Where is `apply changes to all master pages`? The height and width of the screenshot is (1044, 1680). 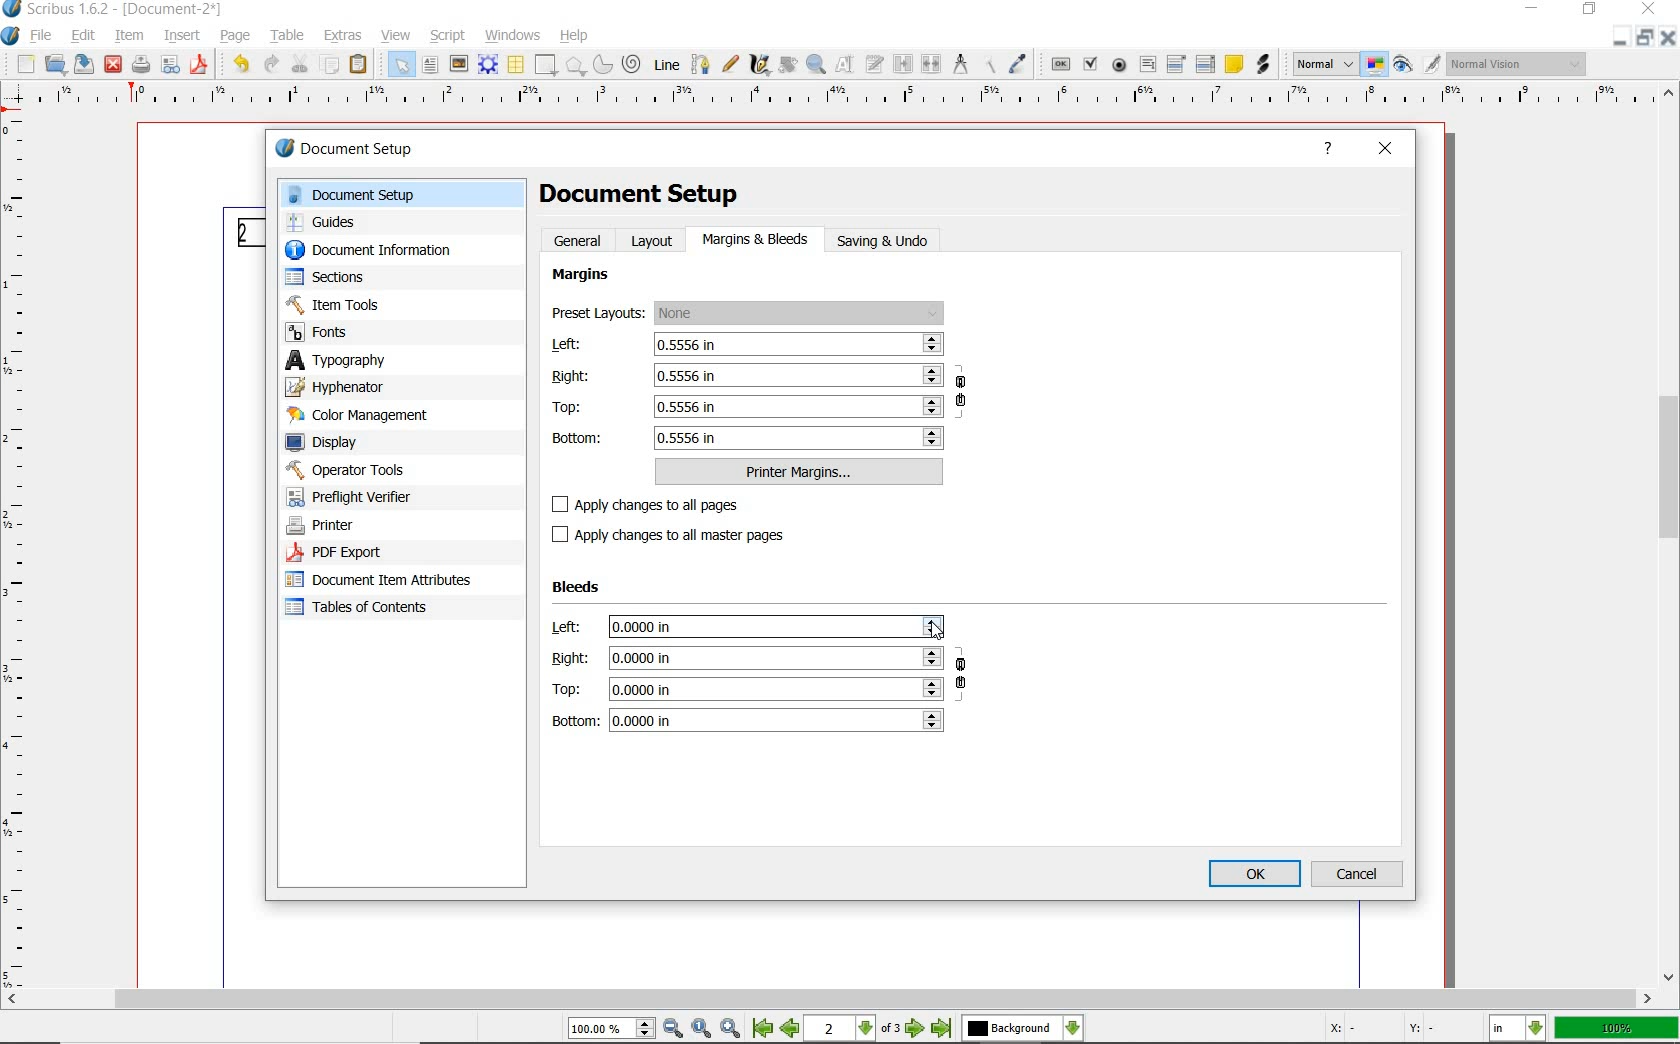
apply changes to all master pages is located at coordinates (679, 535).